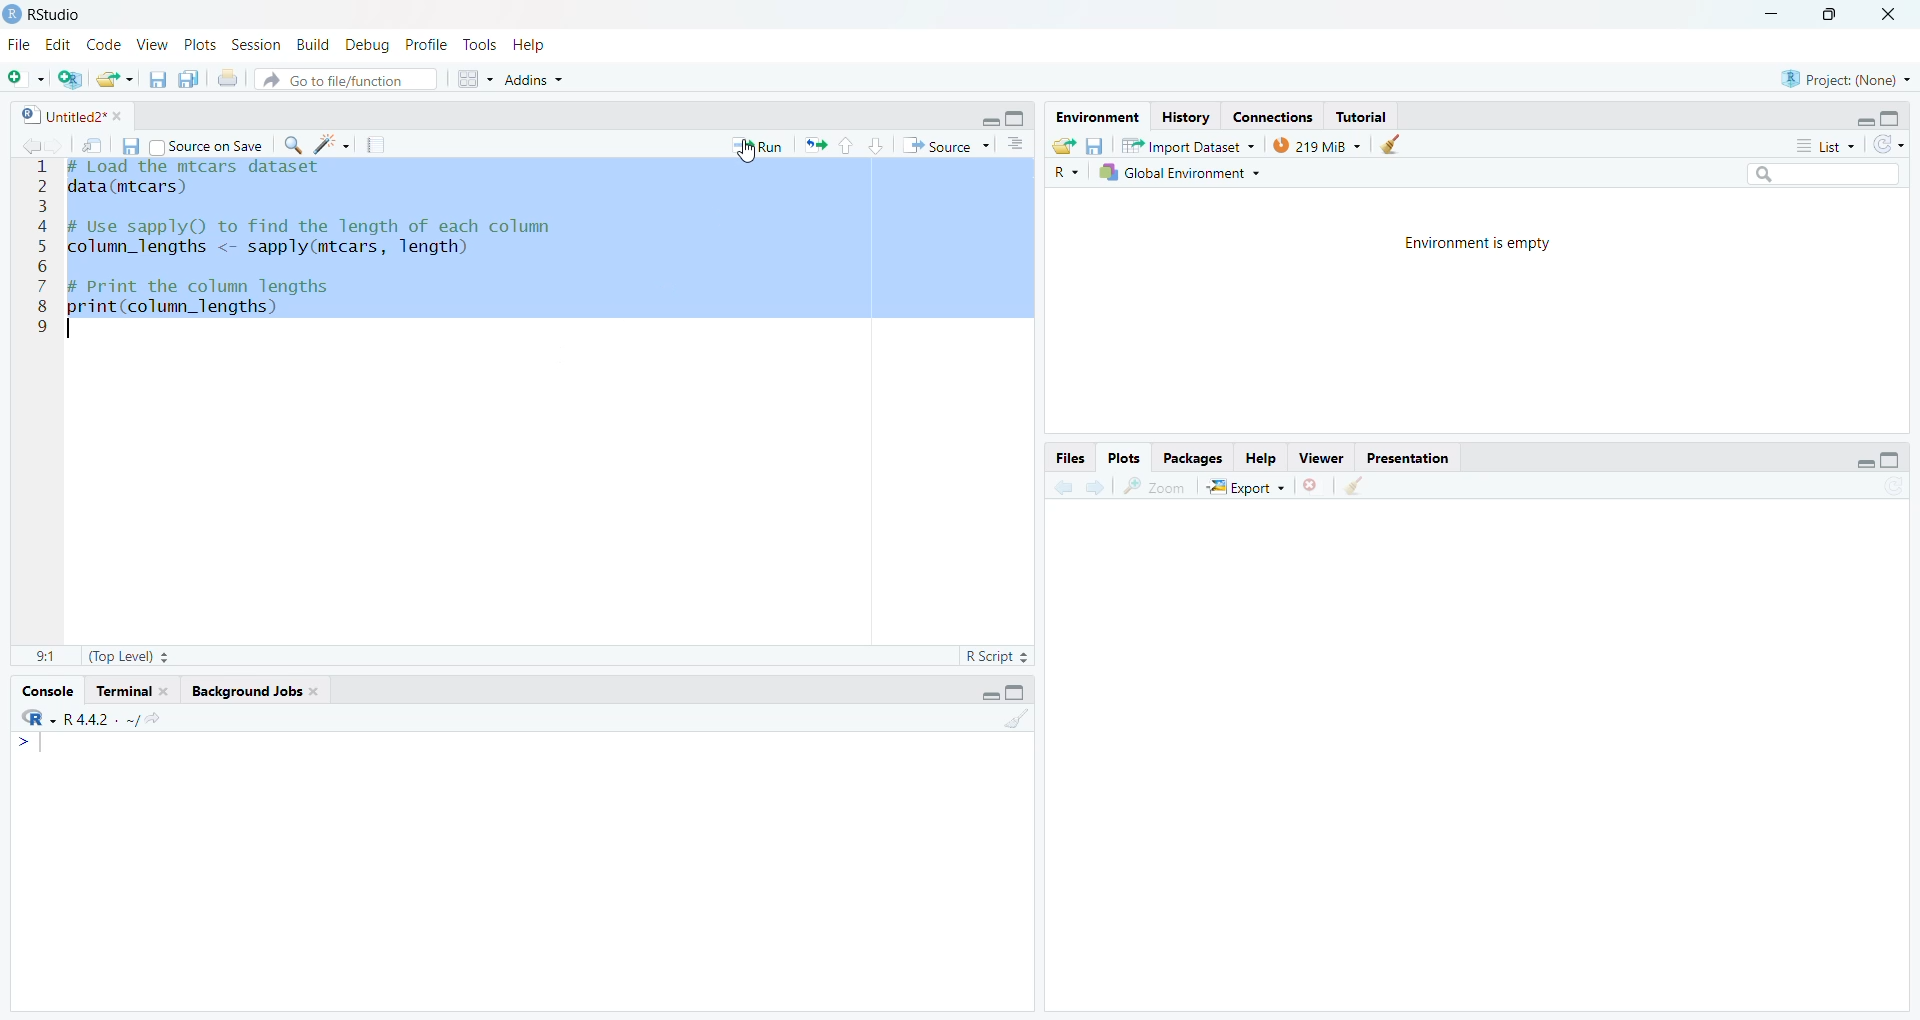 Image resolution: width=1920 pixels, height=1020 pixels. Describe the element at coordinates (1479, 244) in the screenshot. I see `Environment is empty` at that location.